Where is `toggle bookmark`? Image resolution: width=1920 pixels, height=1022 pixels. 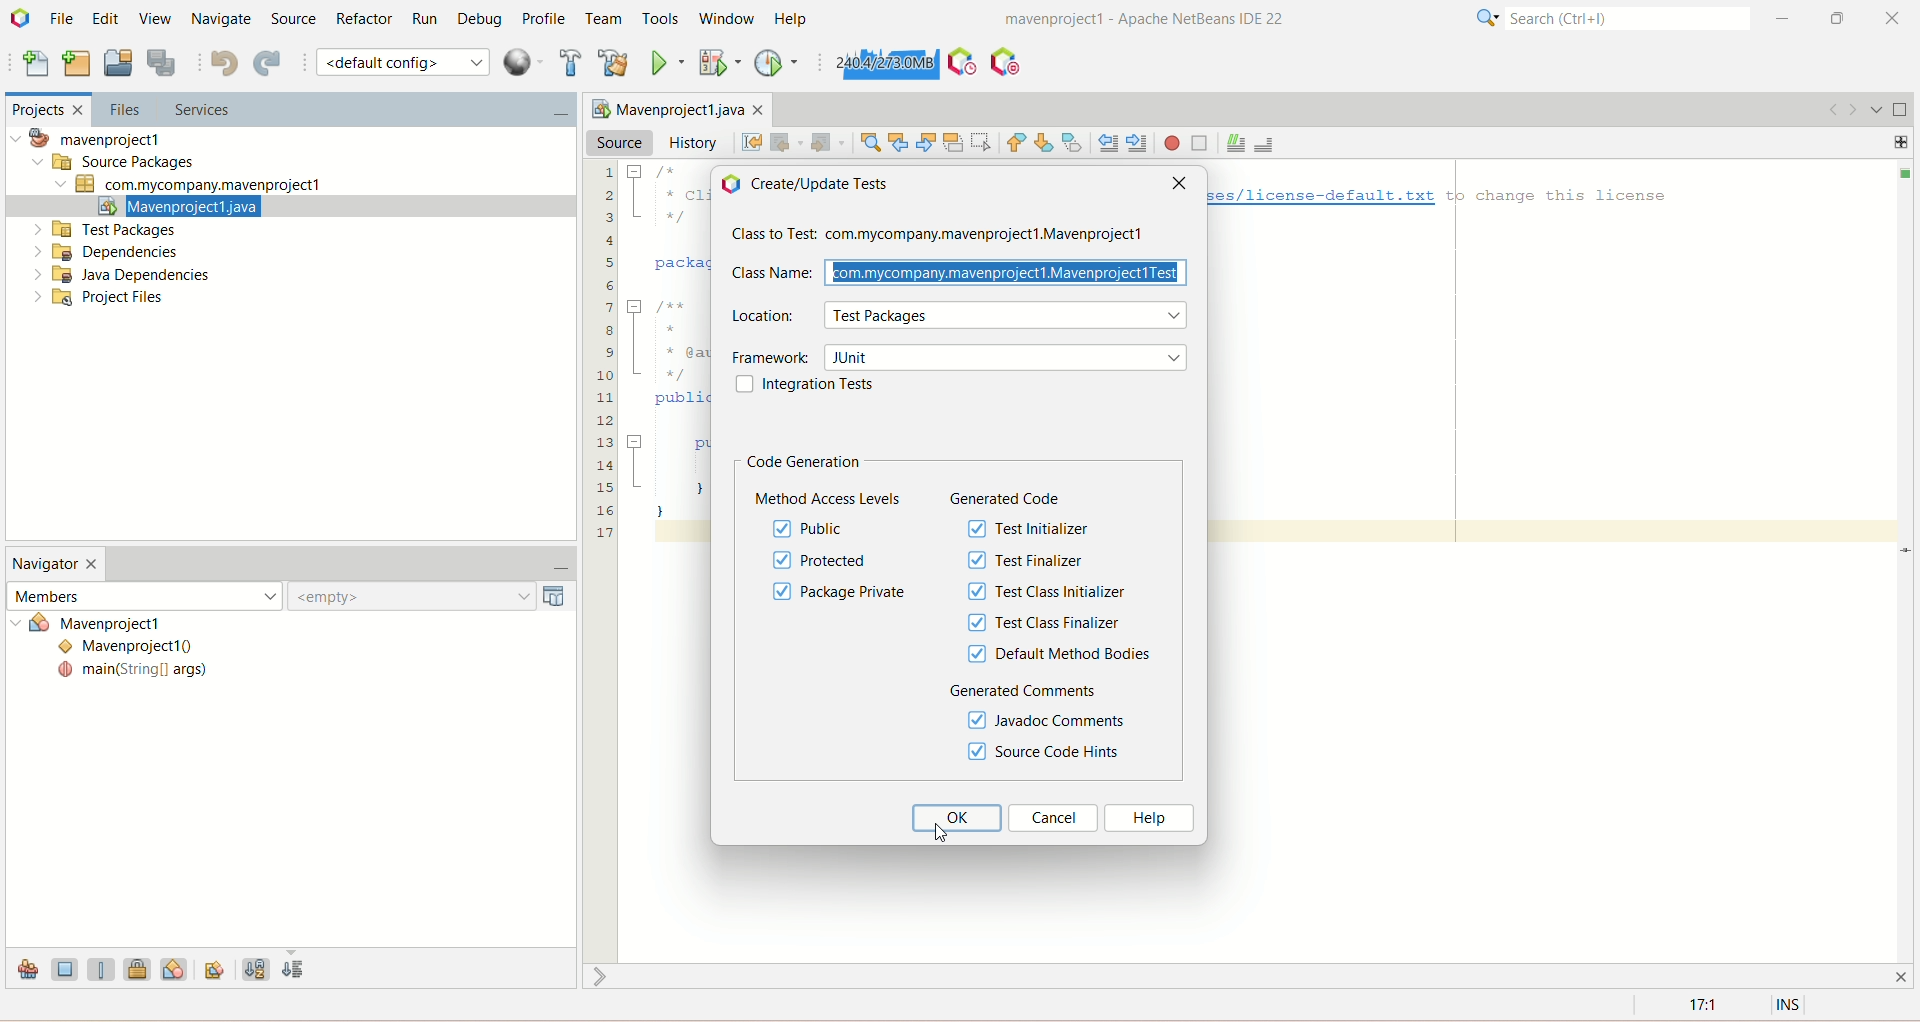
toggle bookmark is located at coordinates (1075, 142).